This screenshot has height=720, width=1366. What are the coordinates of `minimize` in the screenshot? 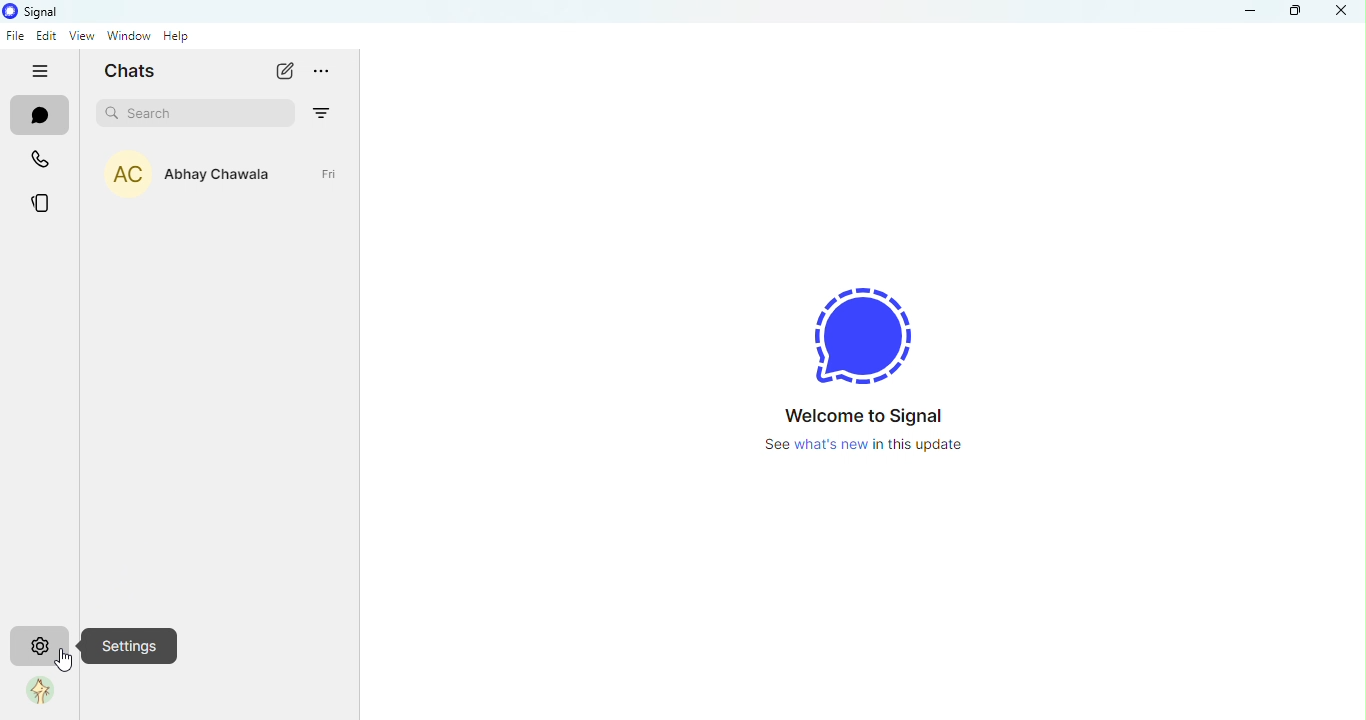 It's located at (1251, 16).